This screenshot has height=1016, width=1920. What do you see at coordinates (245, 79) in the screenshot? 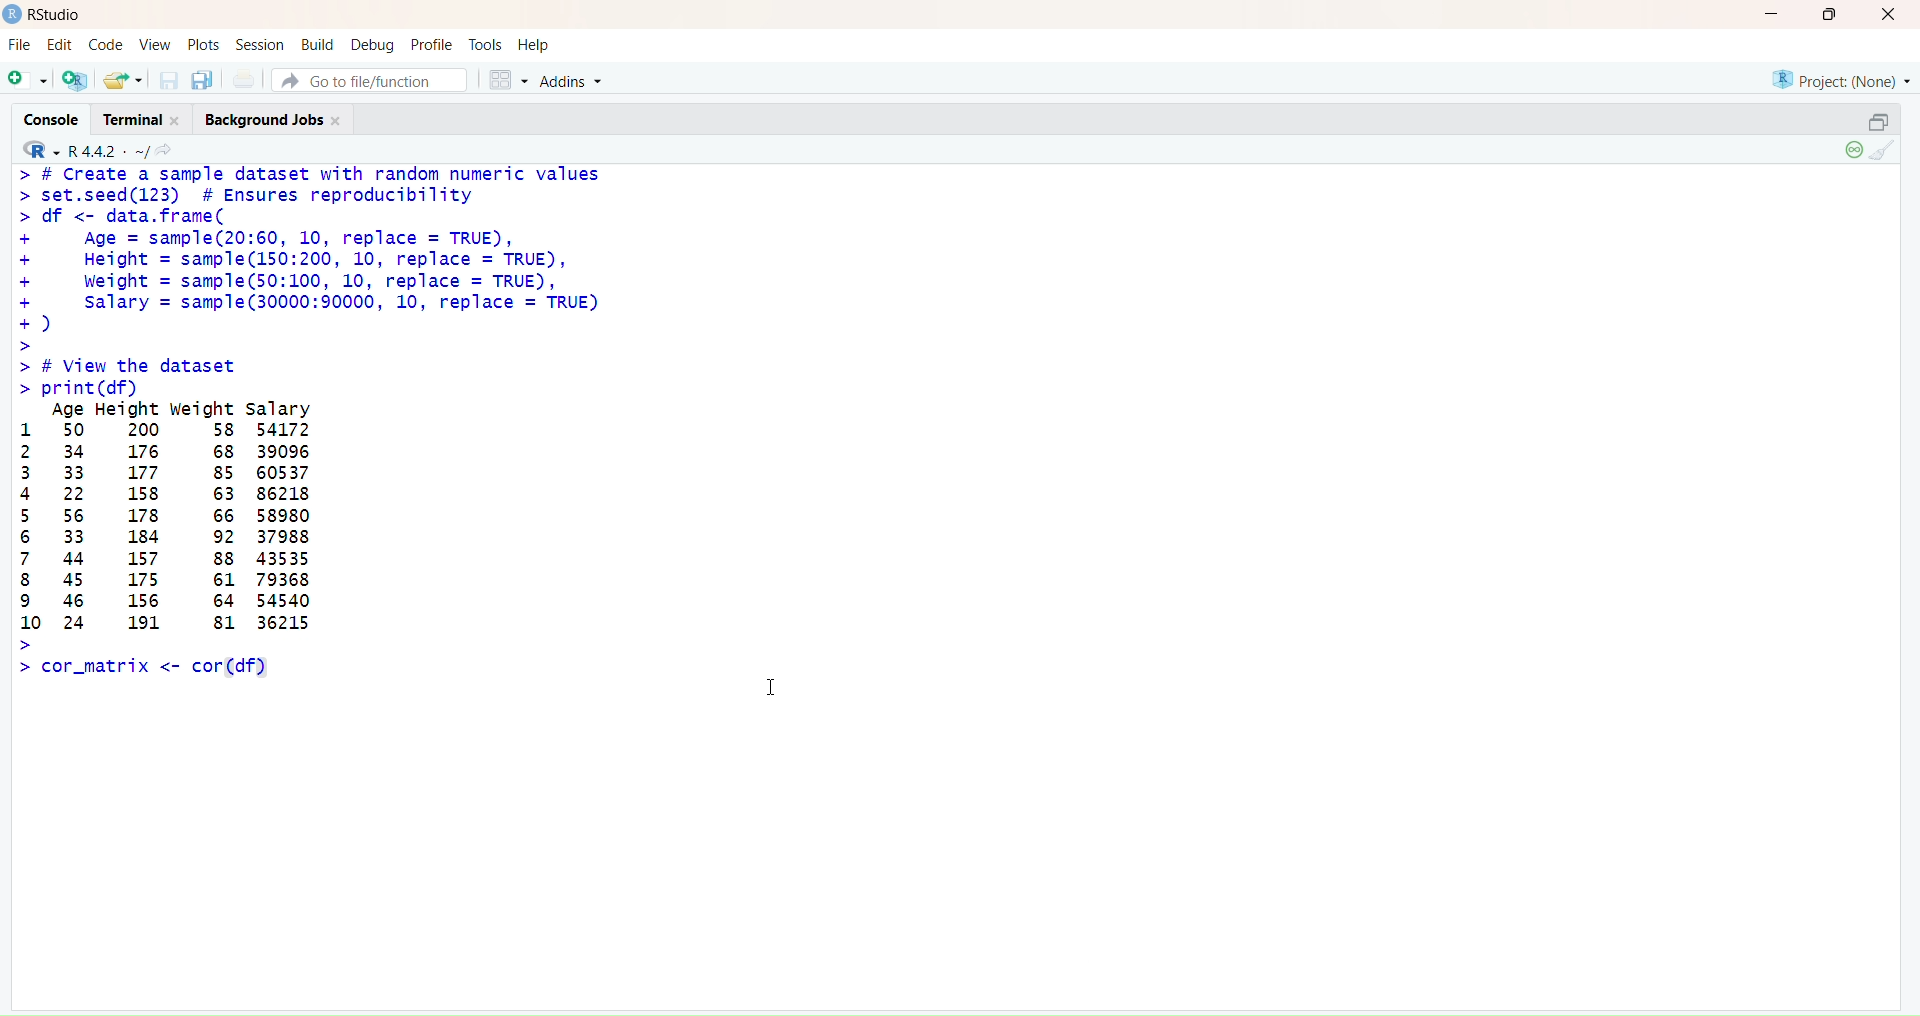
I see `Print the current file` at bounding box center [245, 79].